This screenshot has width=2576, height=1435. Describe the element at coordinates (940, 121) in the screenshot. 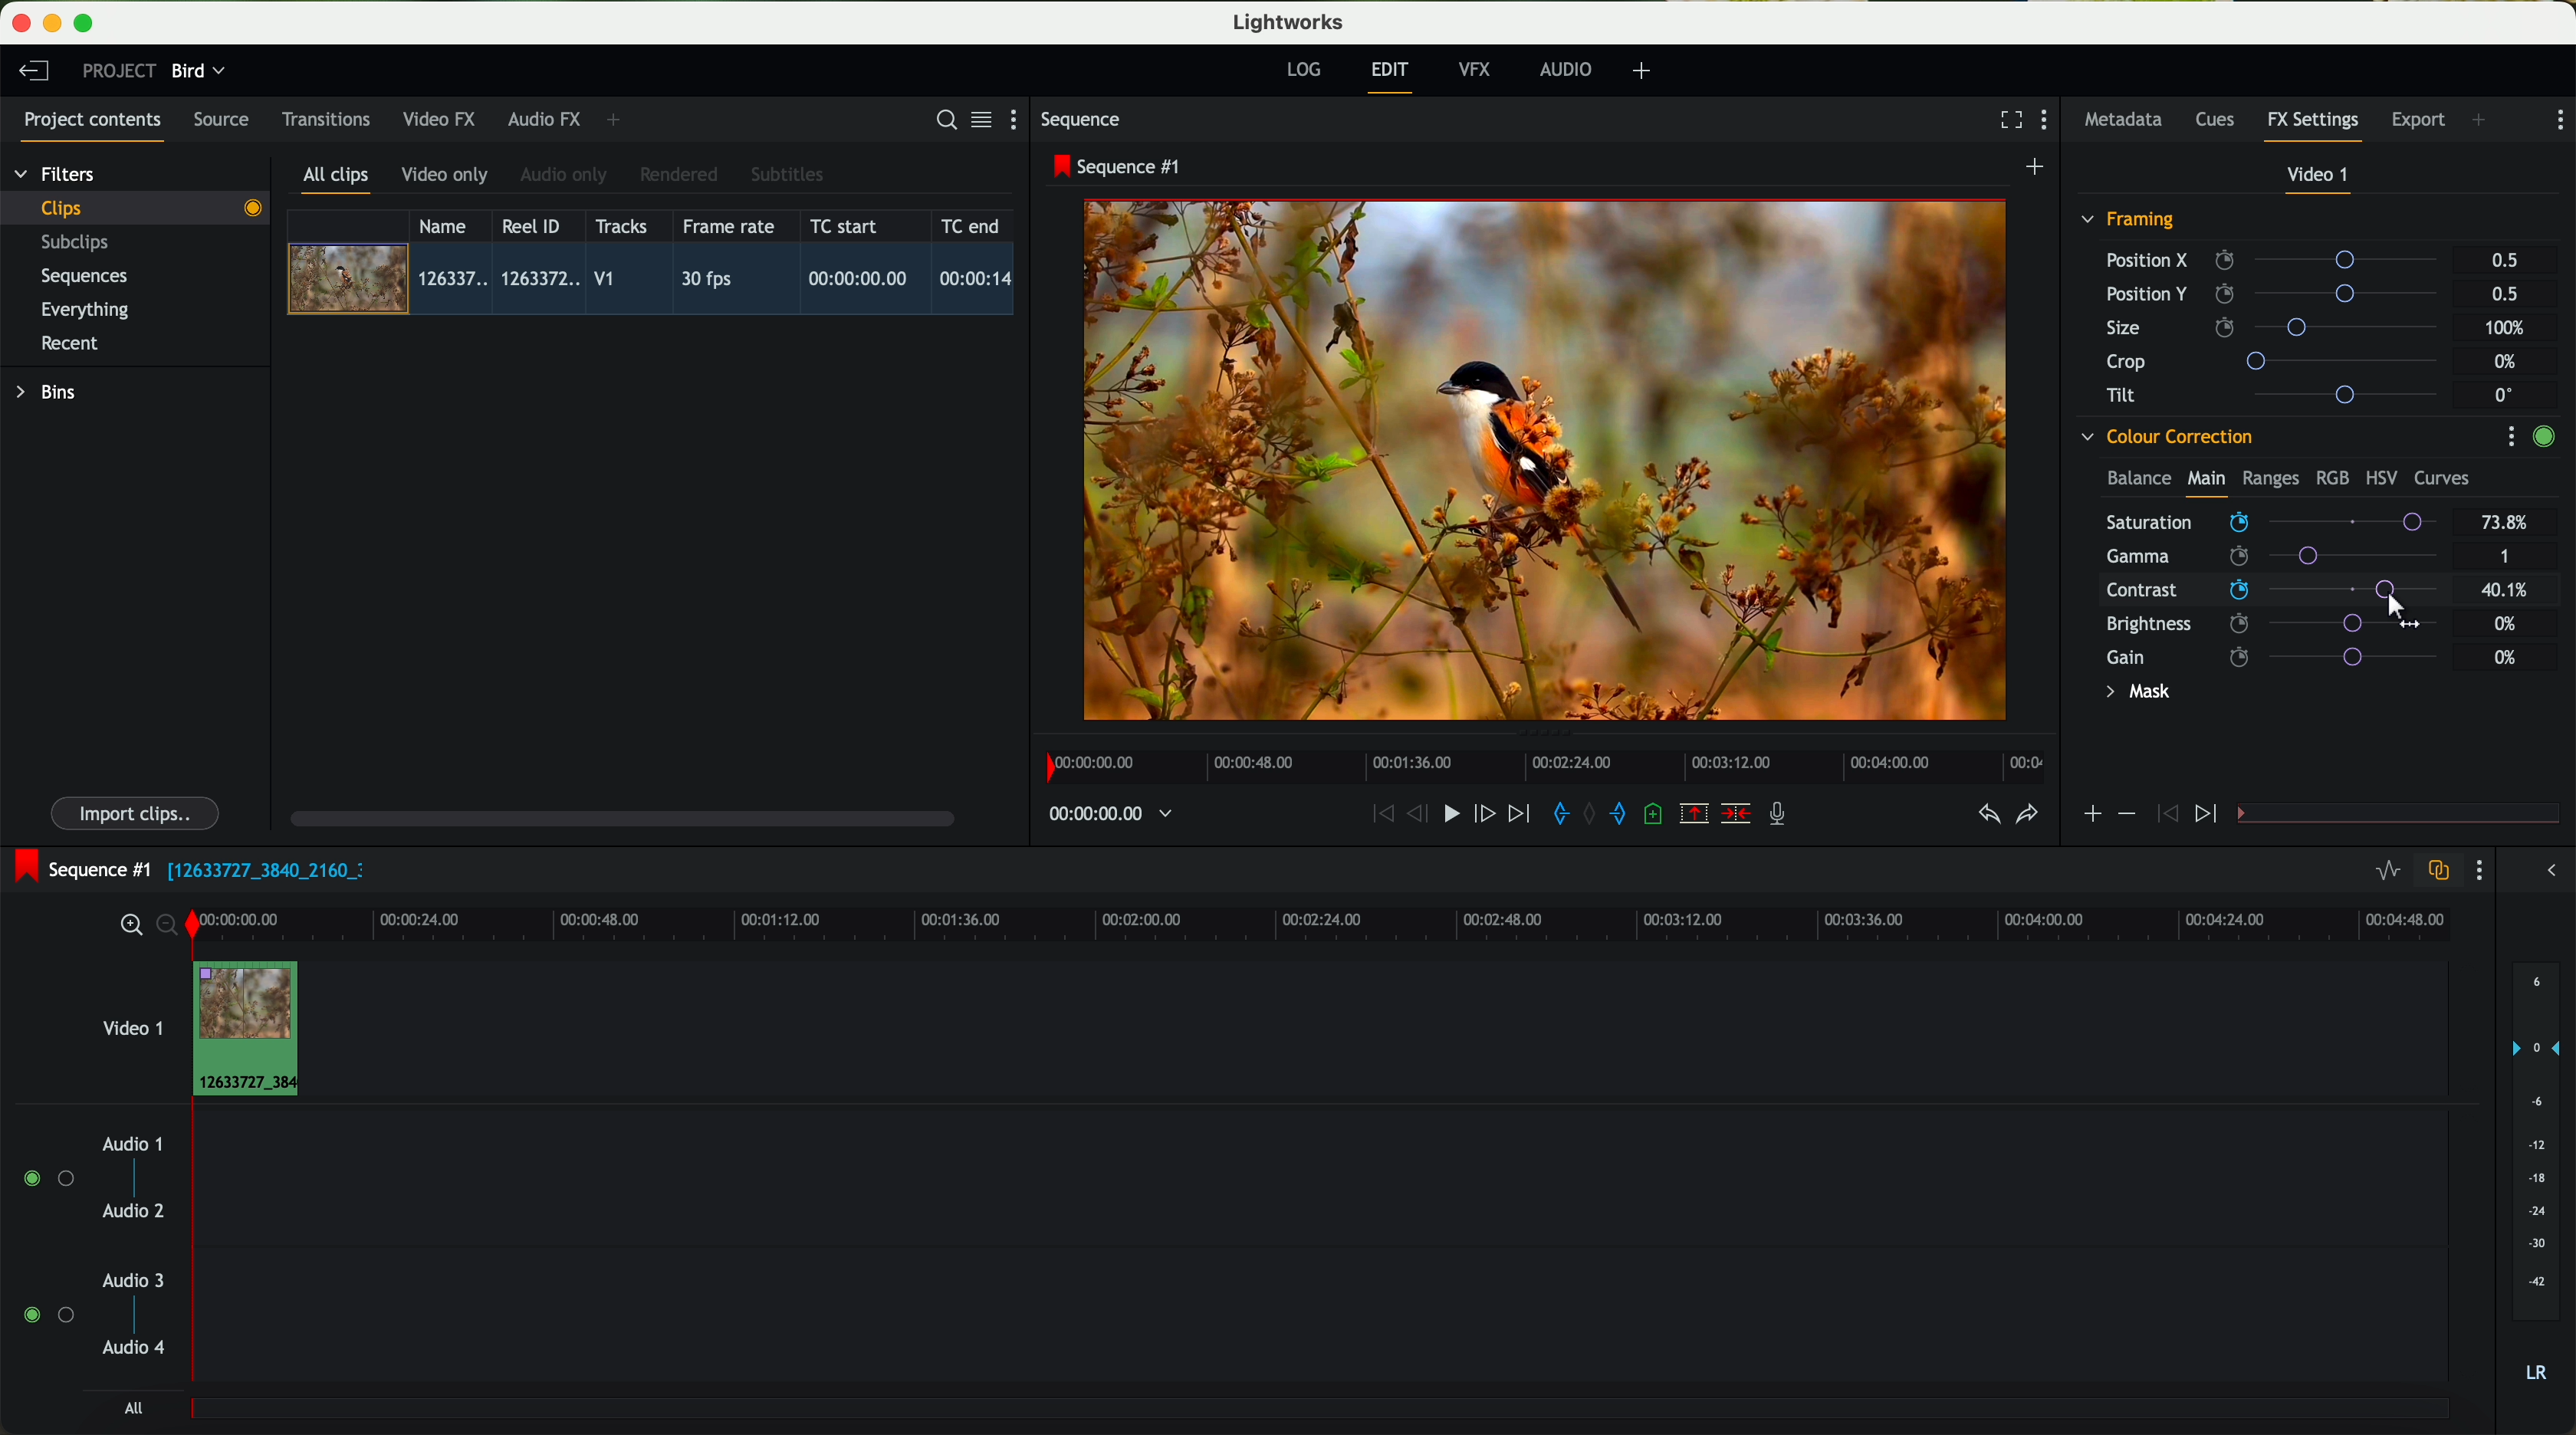

I see `search for assets or bins` at that location.